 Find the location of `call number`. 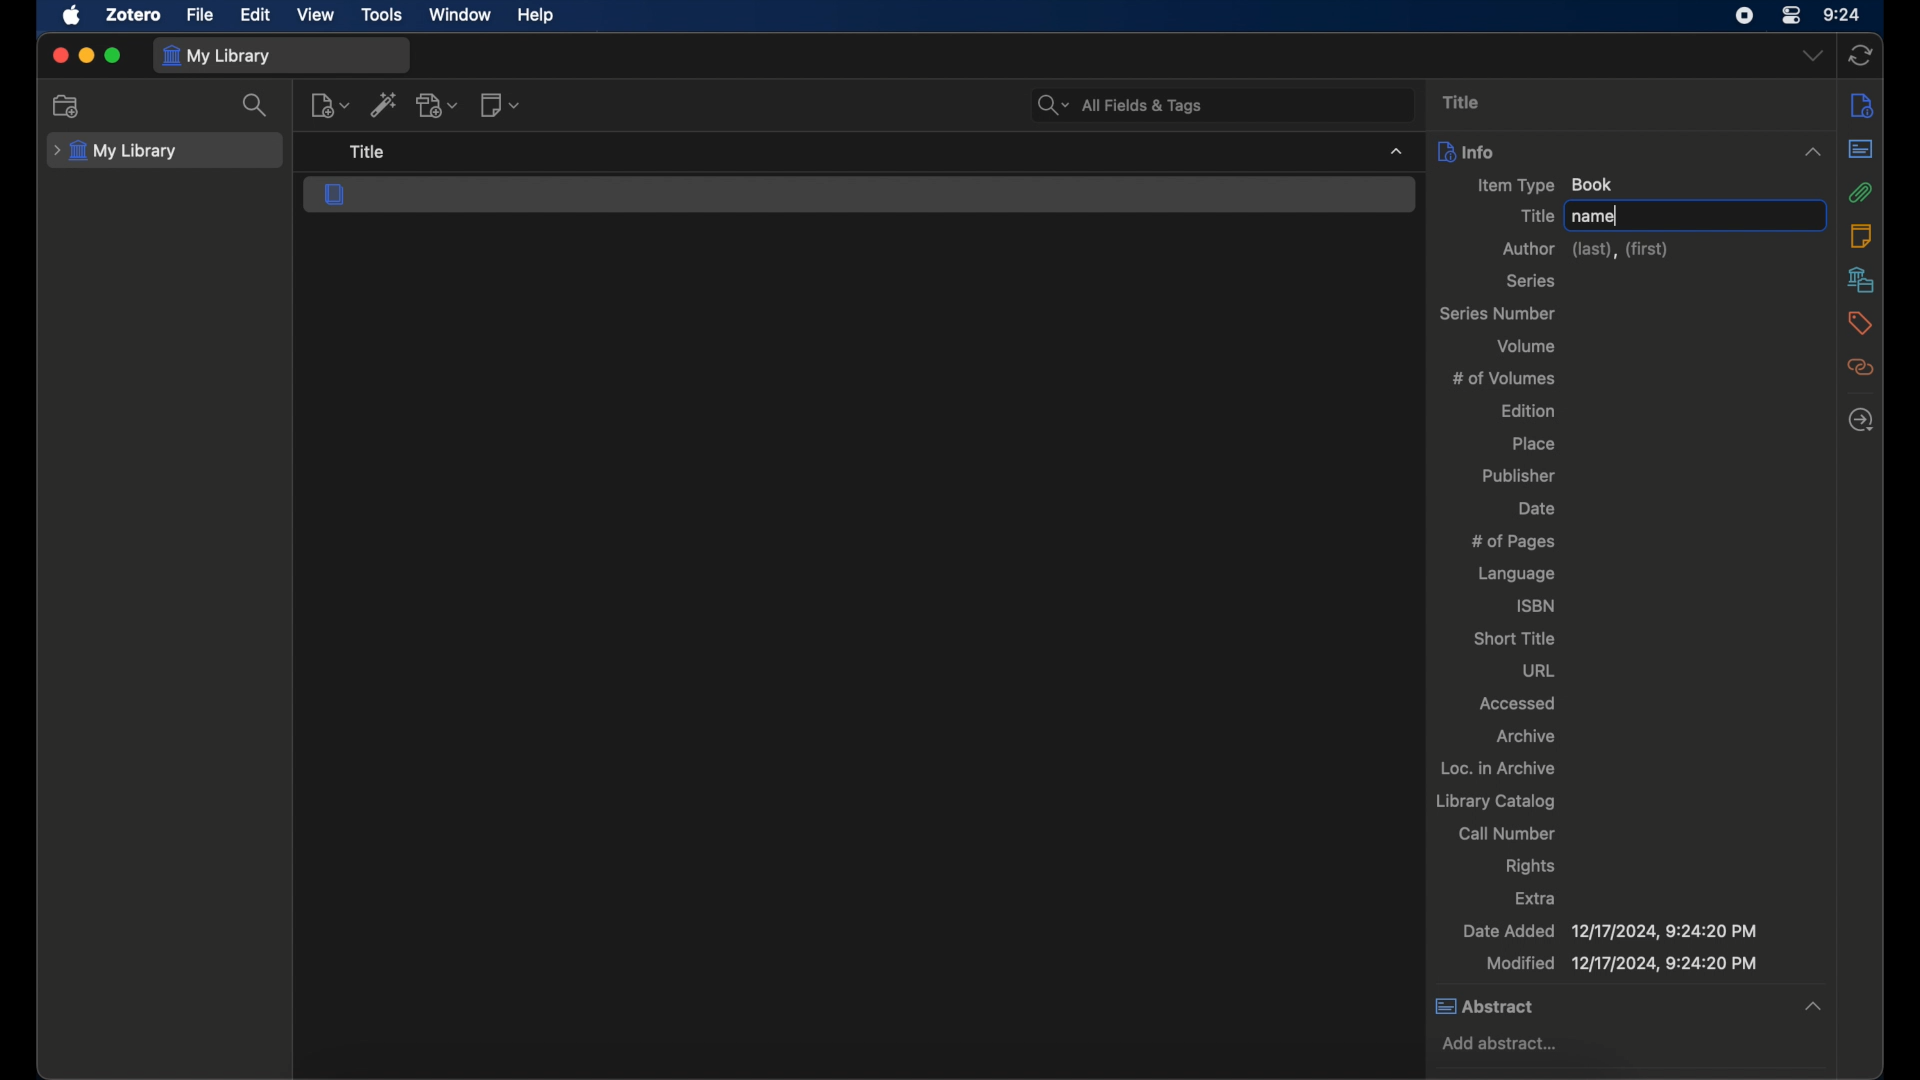

call number is located at coordinates (1507, 833).